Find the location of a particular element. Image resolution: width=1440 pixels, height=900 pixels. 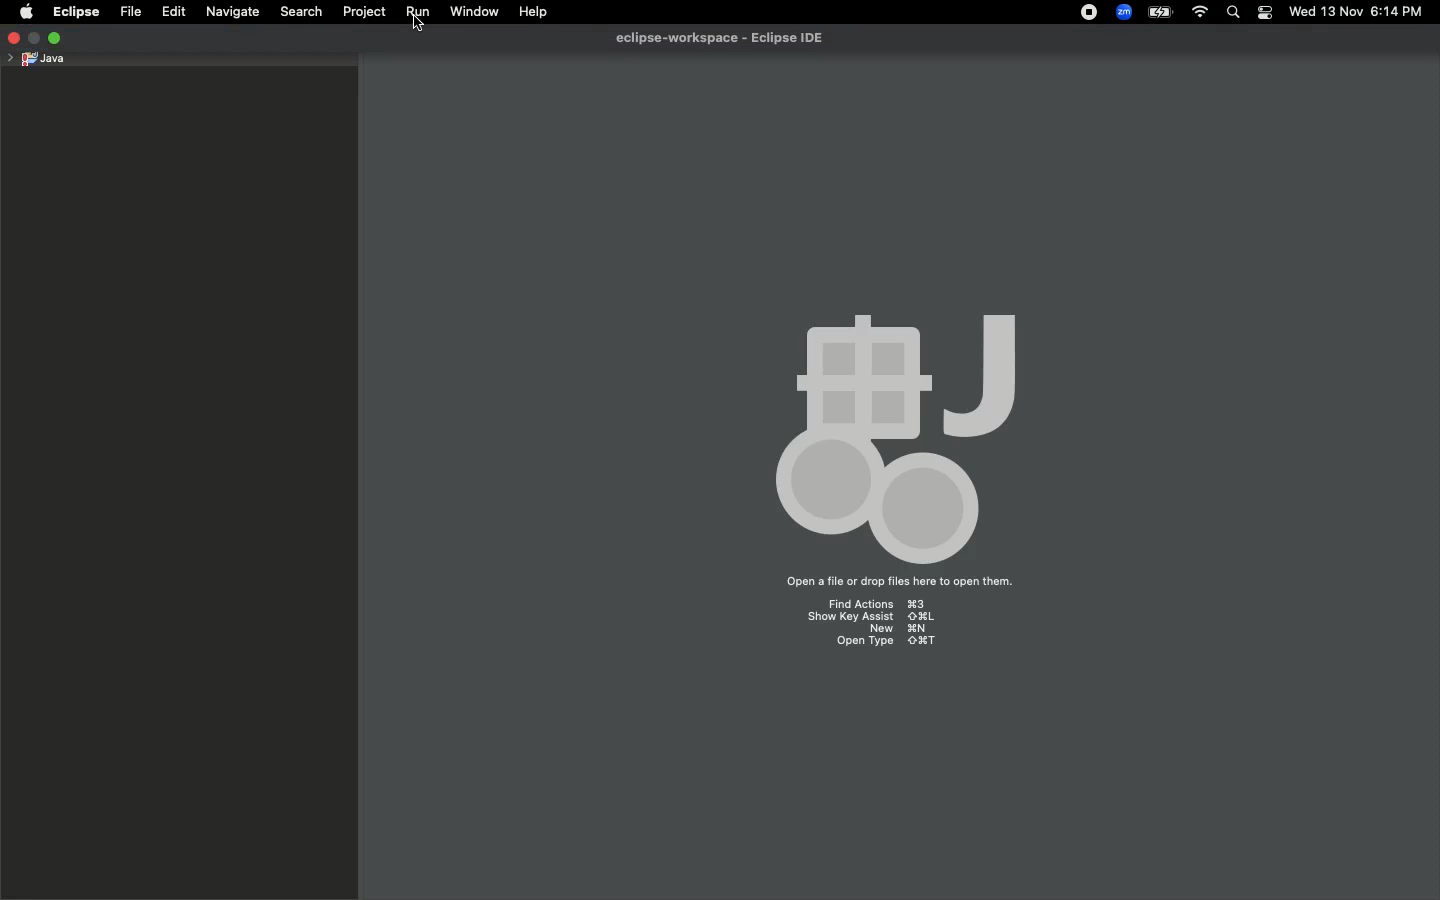

cursor is located at coordinates (417, 26).